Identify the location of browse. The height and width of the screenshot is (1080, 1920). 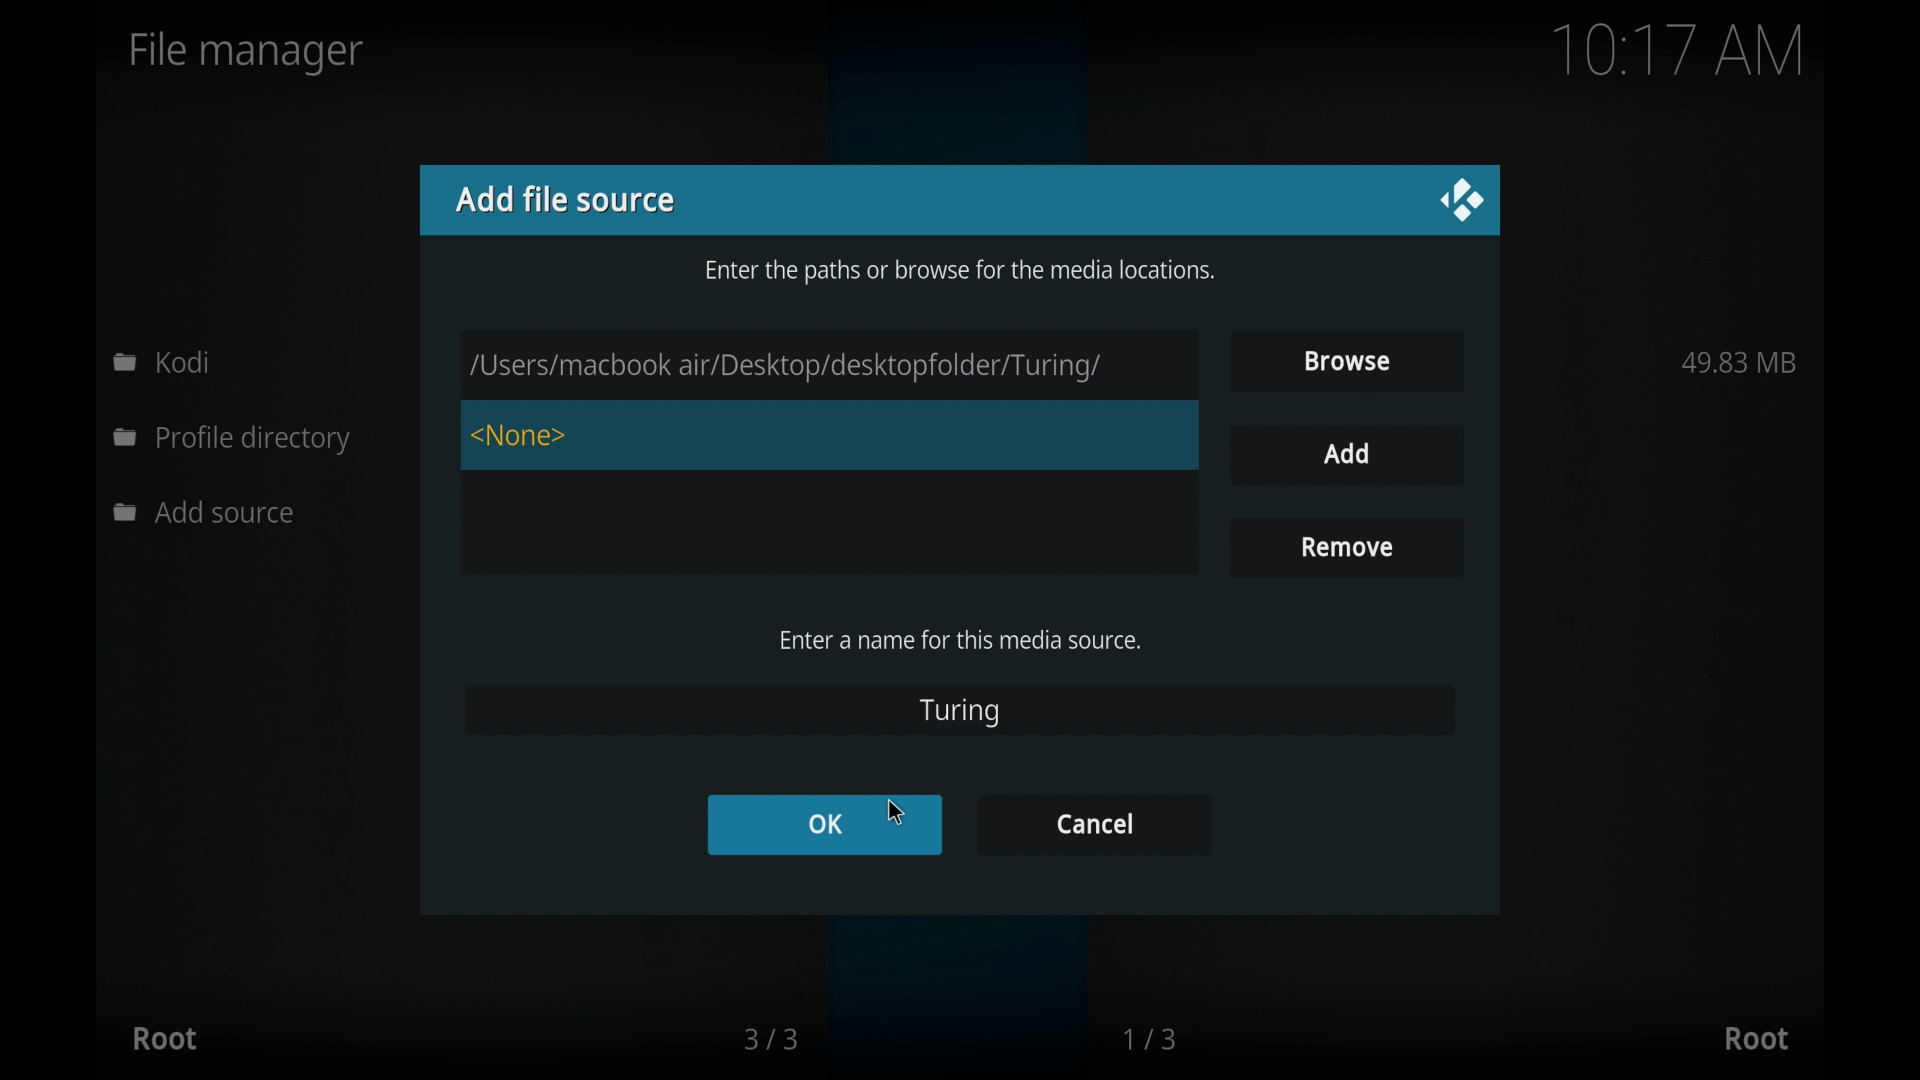
(1349, 360).